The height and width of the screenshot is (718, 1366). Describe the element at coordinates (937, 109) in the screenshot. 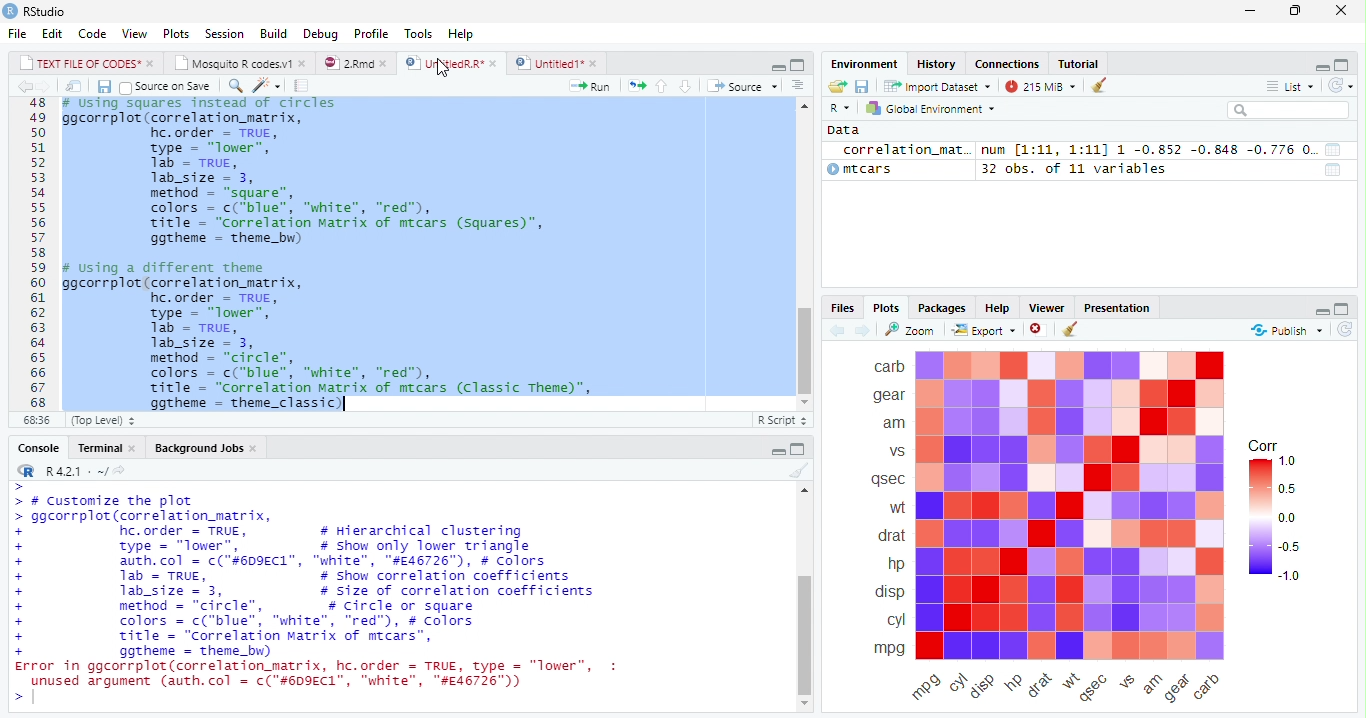

I see ` Global Environment +` at that location.